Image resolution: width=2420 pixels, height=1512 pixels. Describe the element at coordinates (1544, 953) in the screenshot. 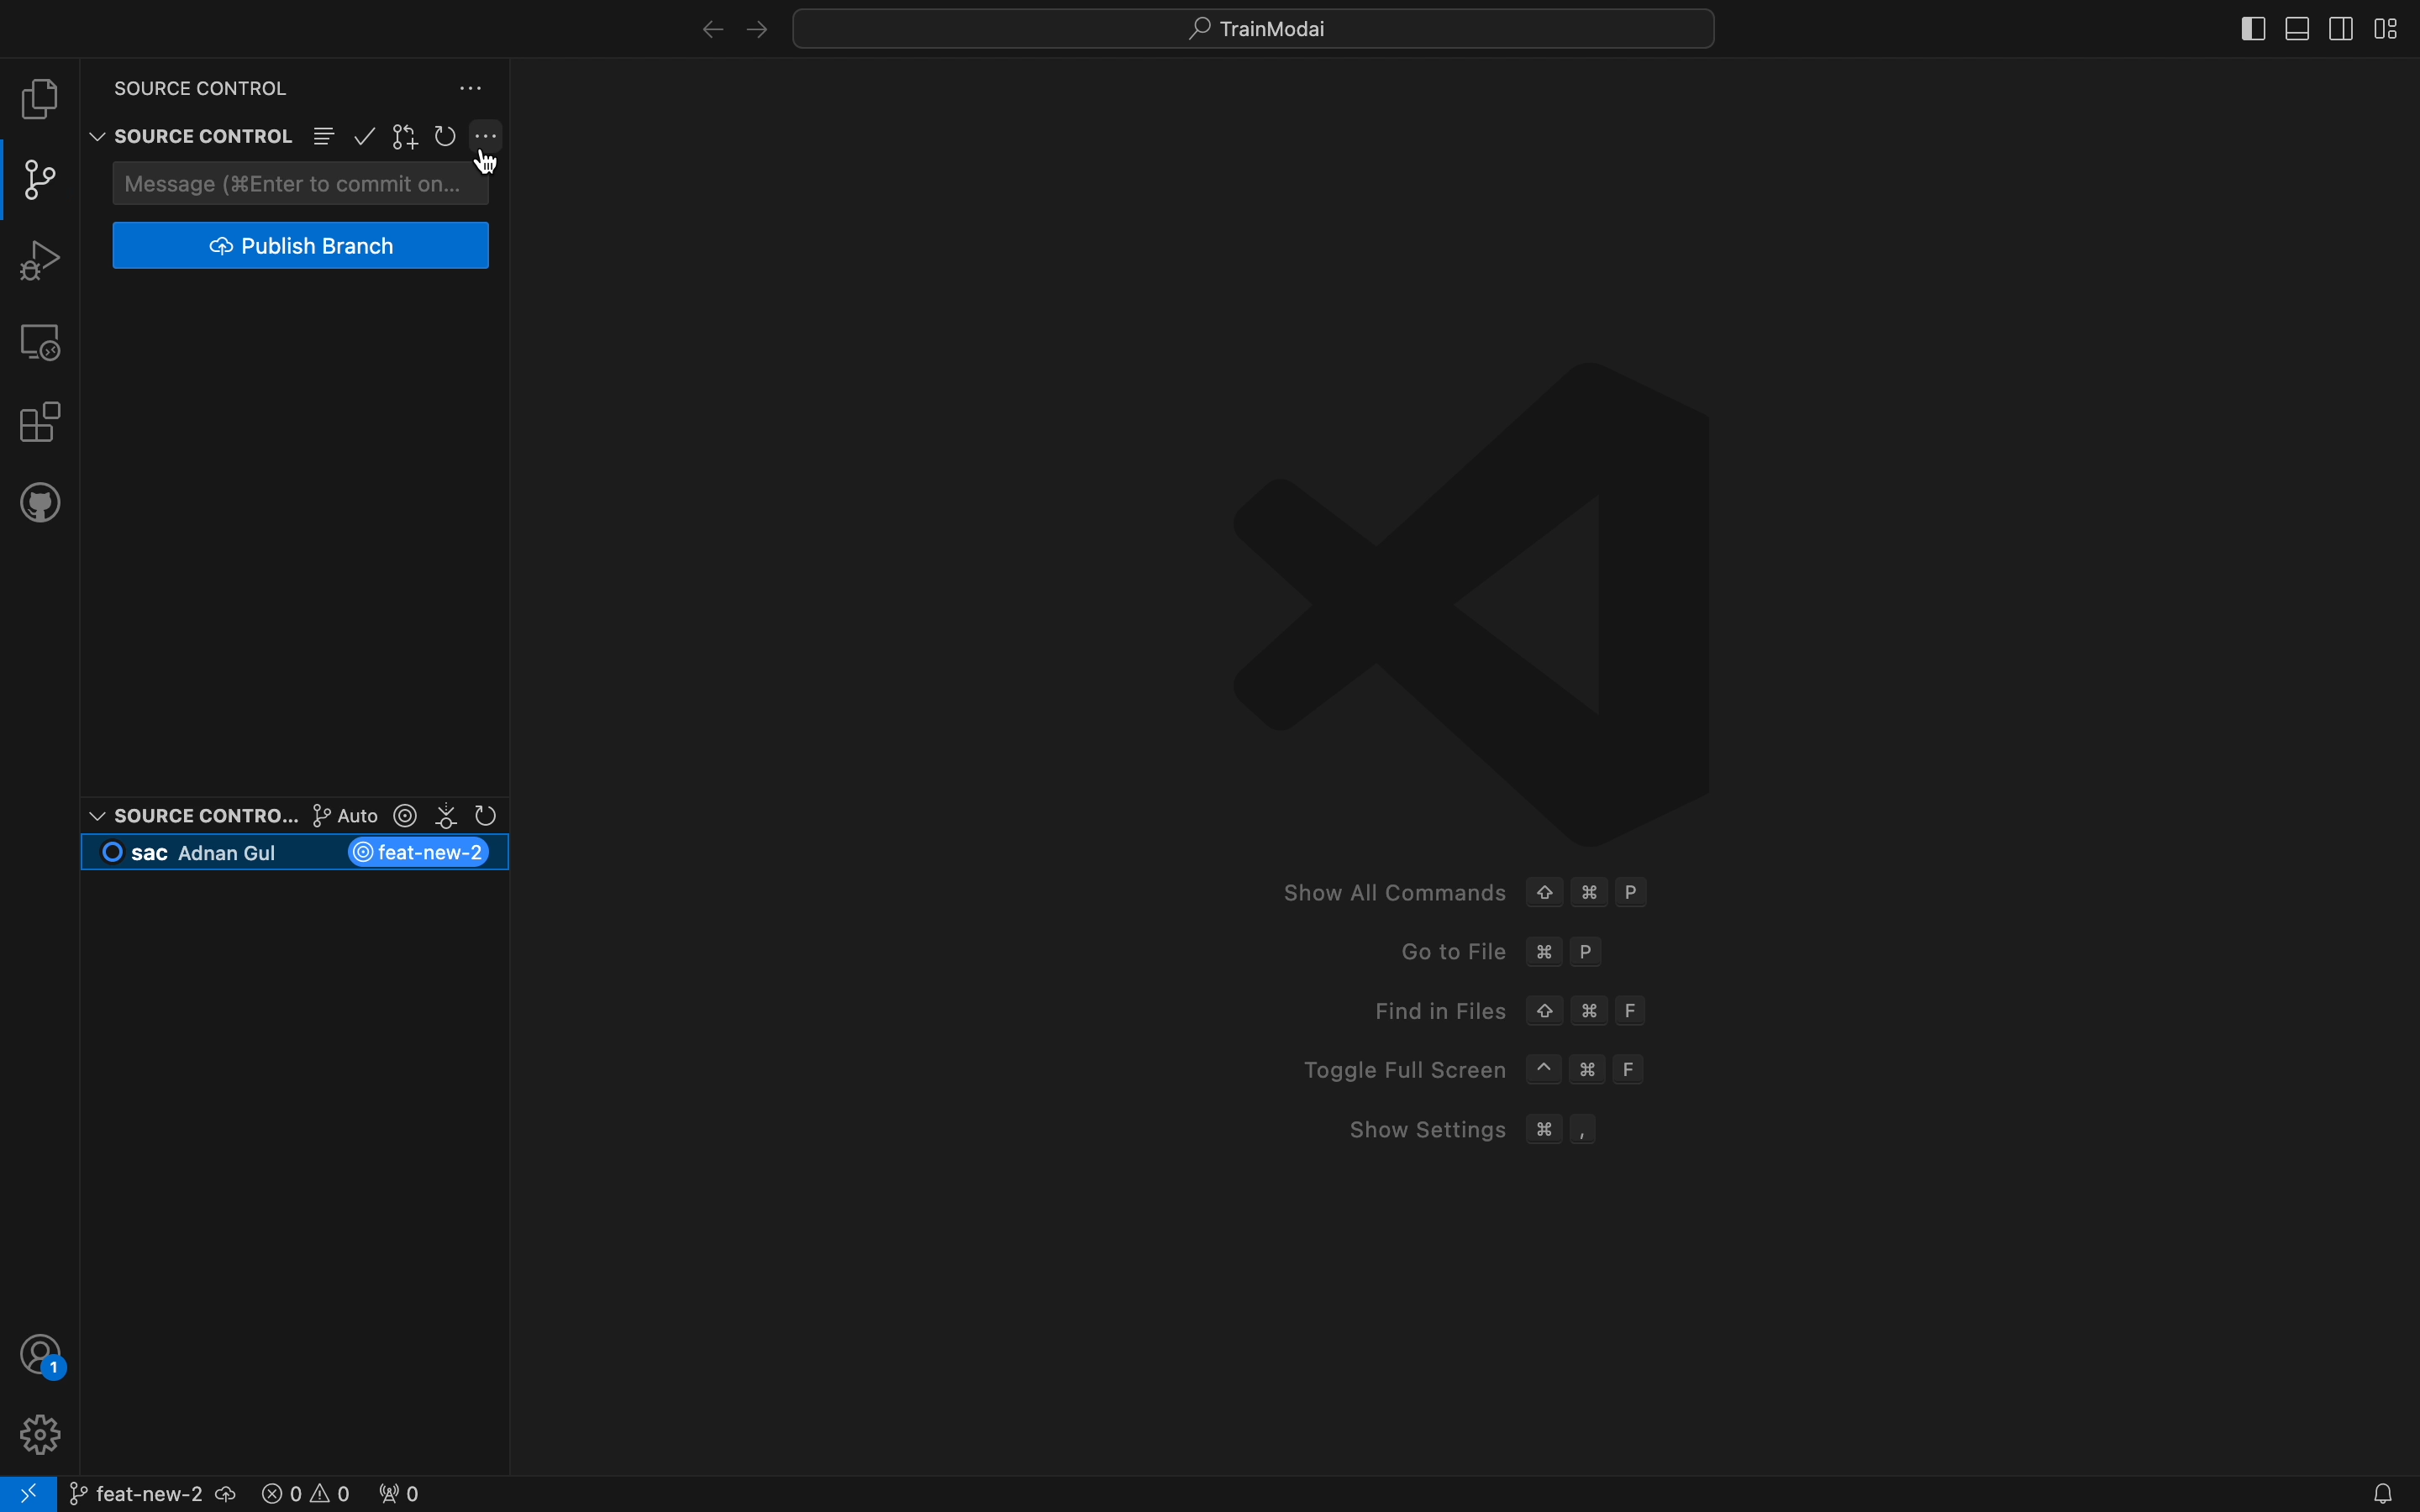

I see `command` at that location.